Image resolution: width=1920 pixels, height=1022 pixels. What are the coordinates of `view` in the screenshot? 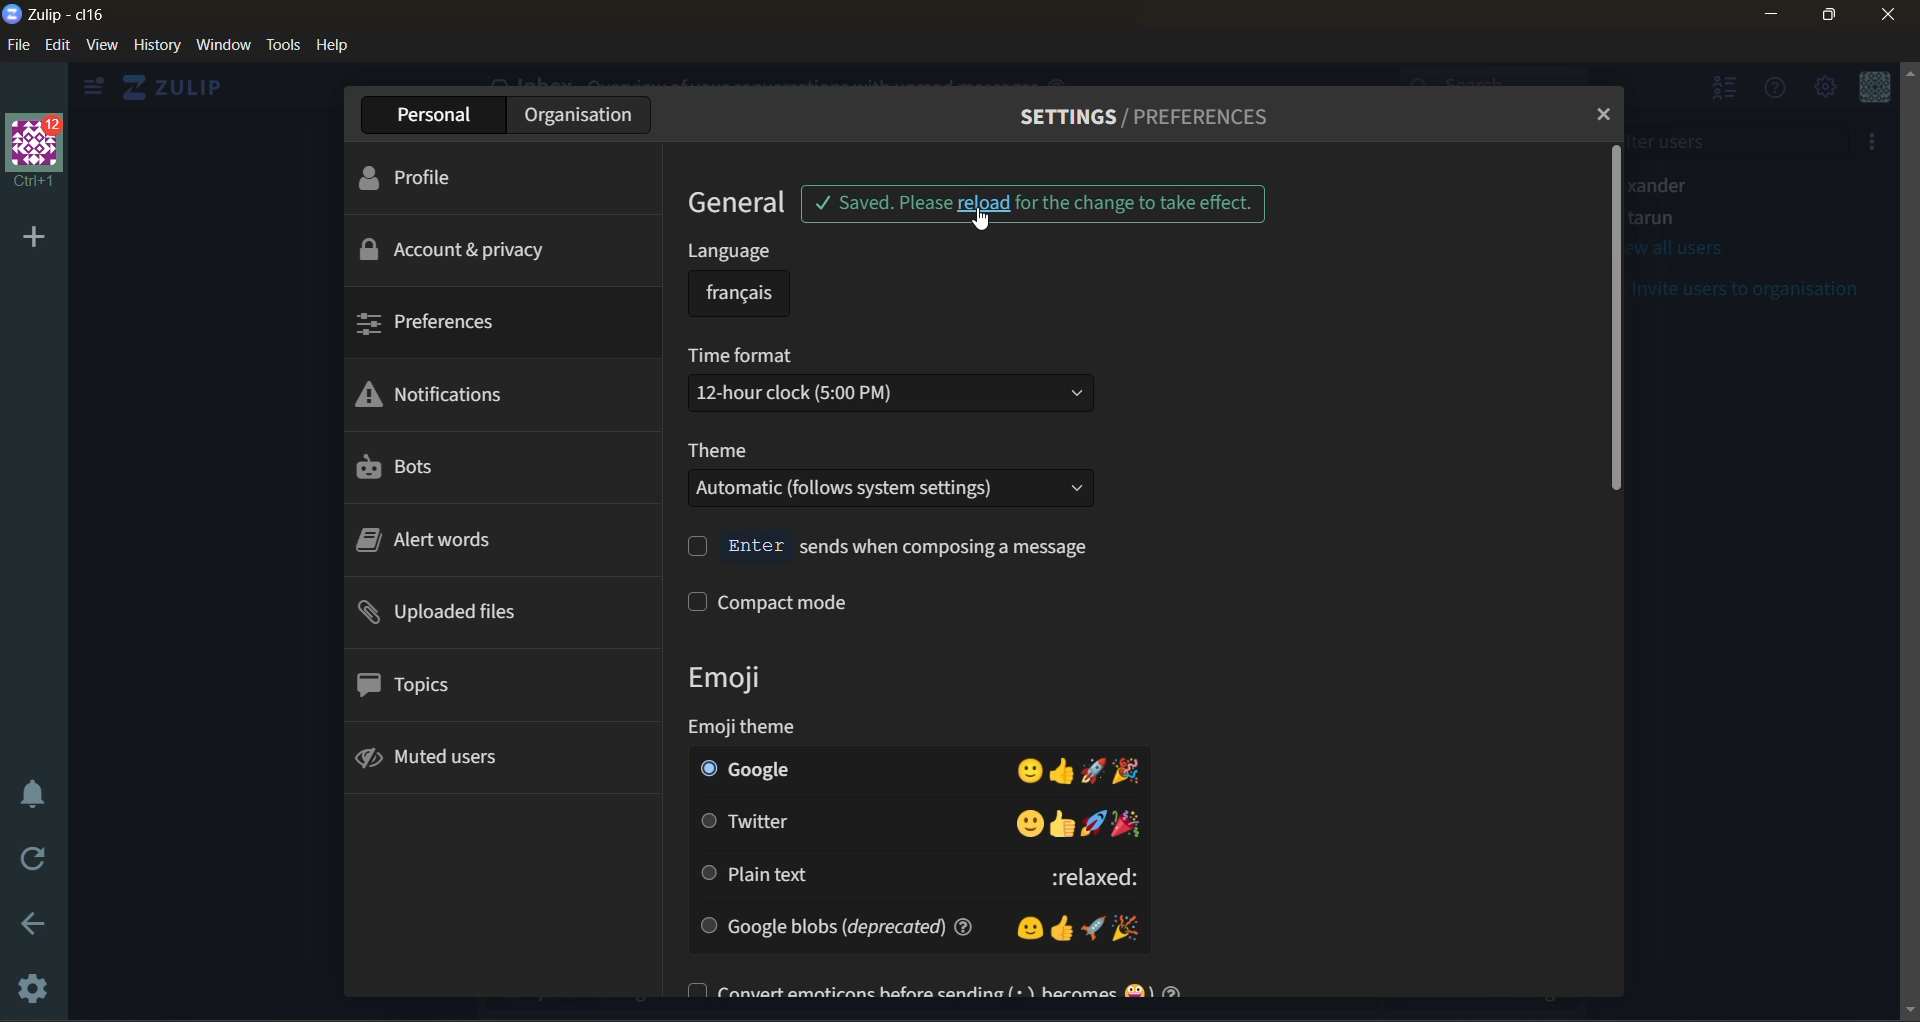 It's located at (105, 47).